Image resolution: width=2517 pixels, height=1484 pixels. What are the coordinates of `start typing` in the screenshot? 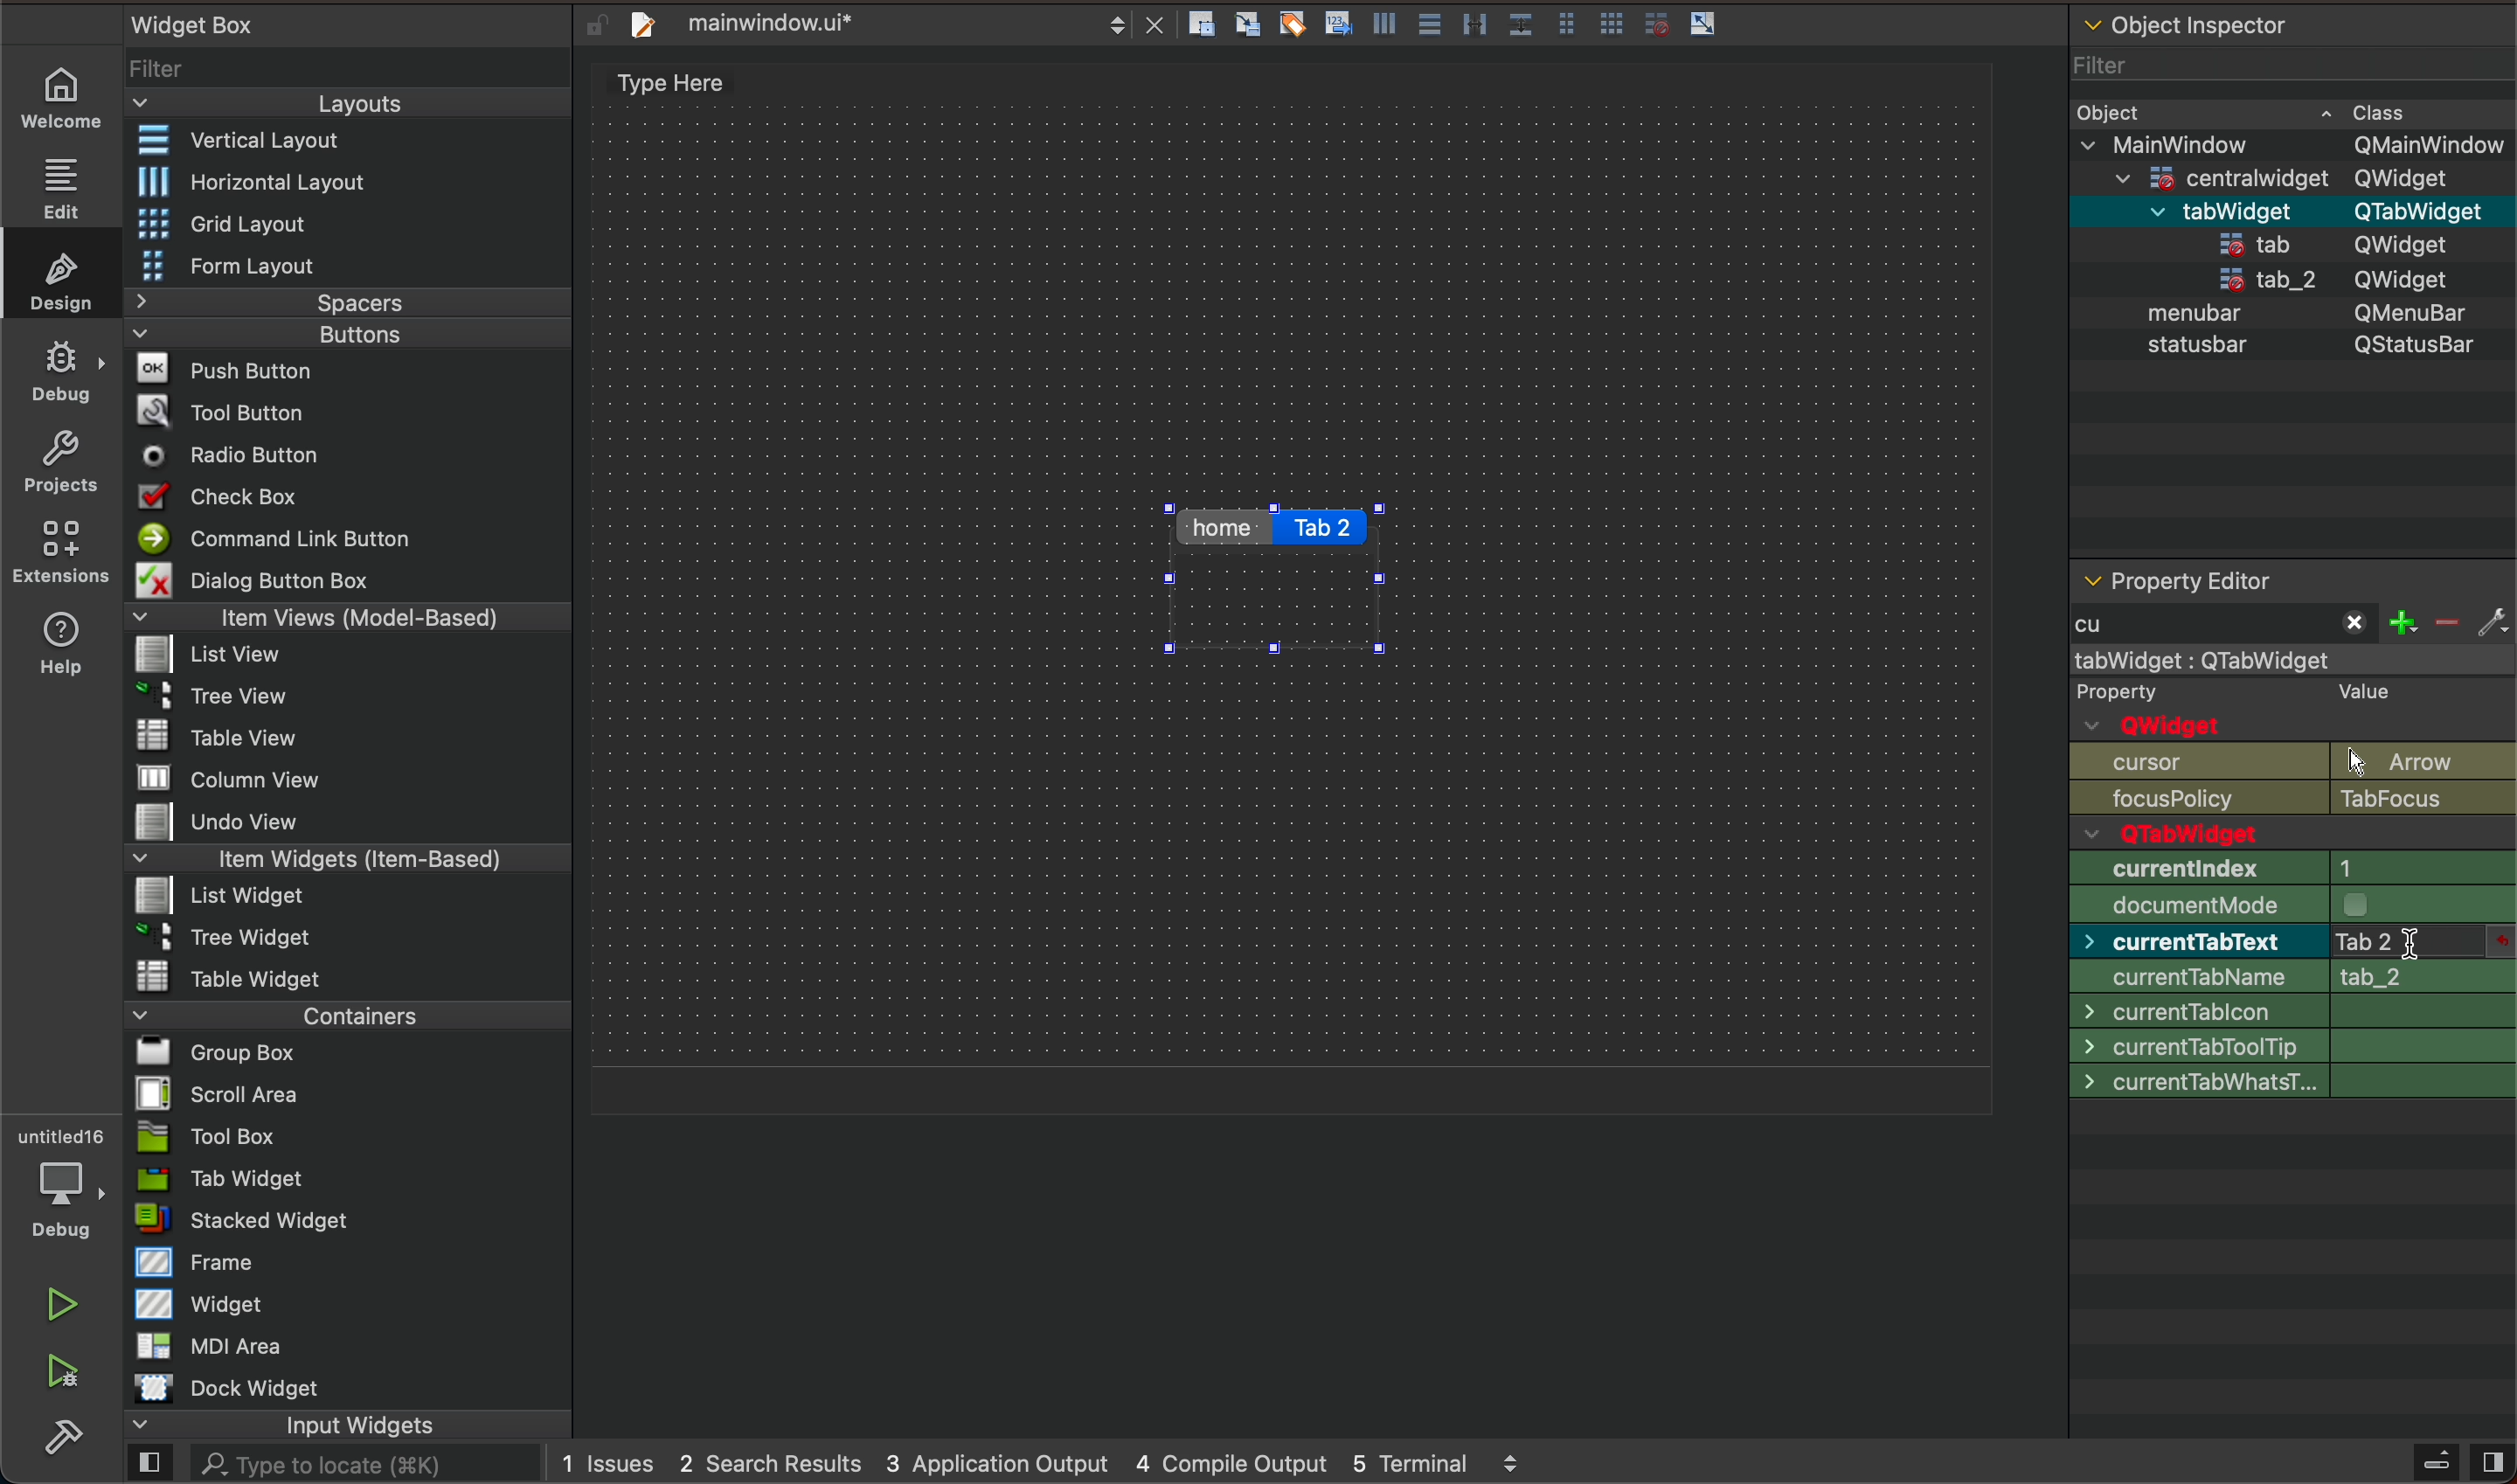 It's located at (2233, 627).